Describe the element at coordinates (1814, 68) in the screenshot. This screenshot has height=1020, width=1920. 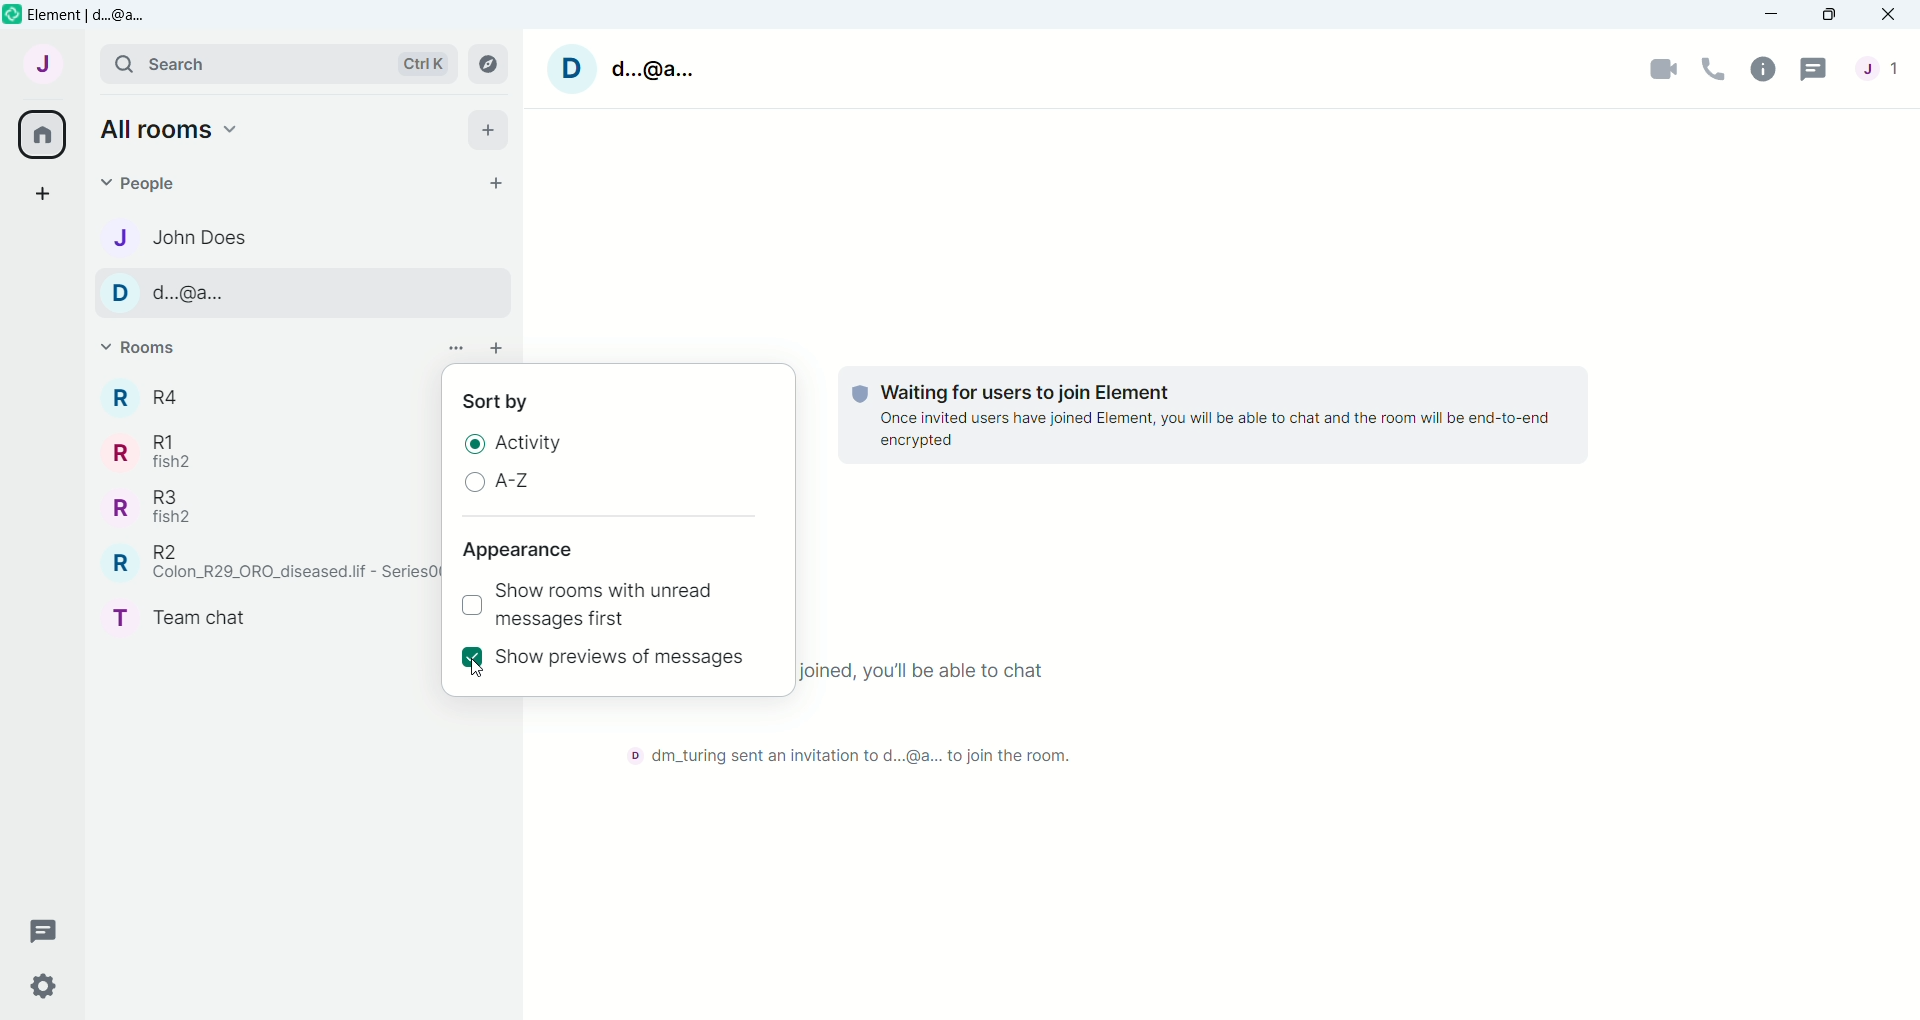
I see `Threads` at that location.